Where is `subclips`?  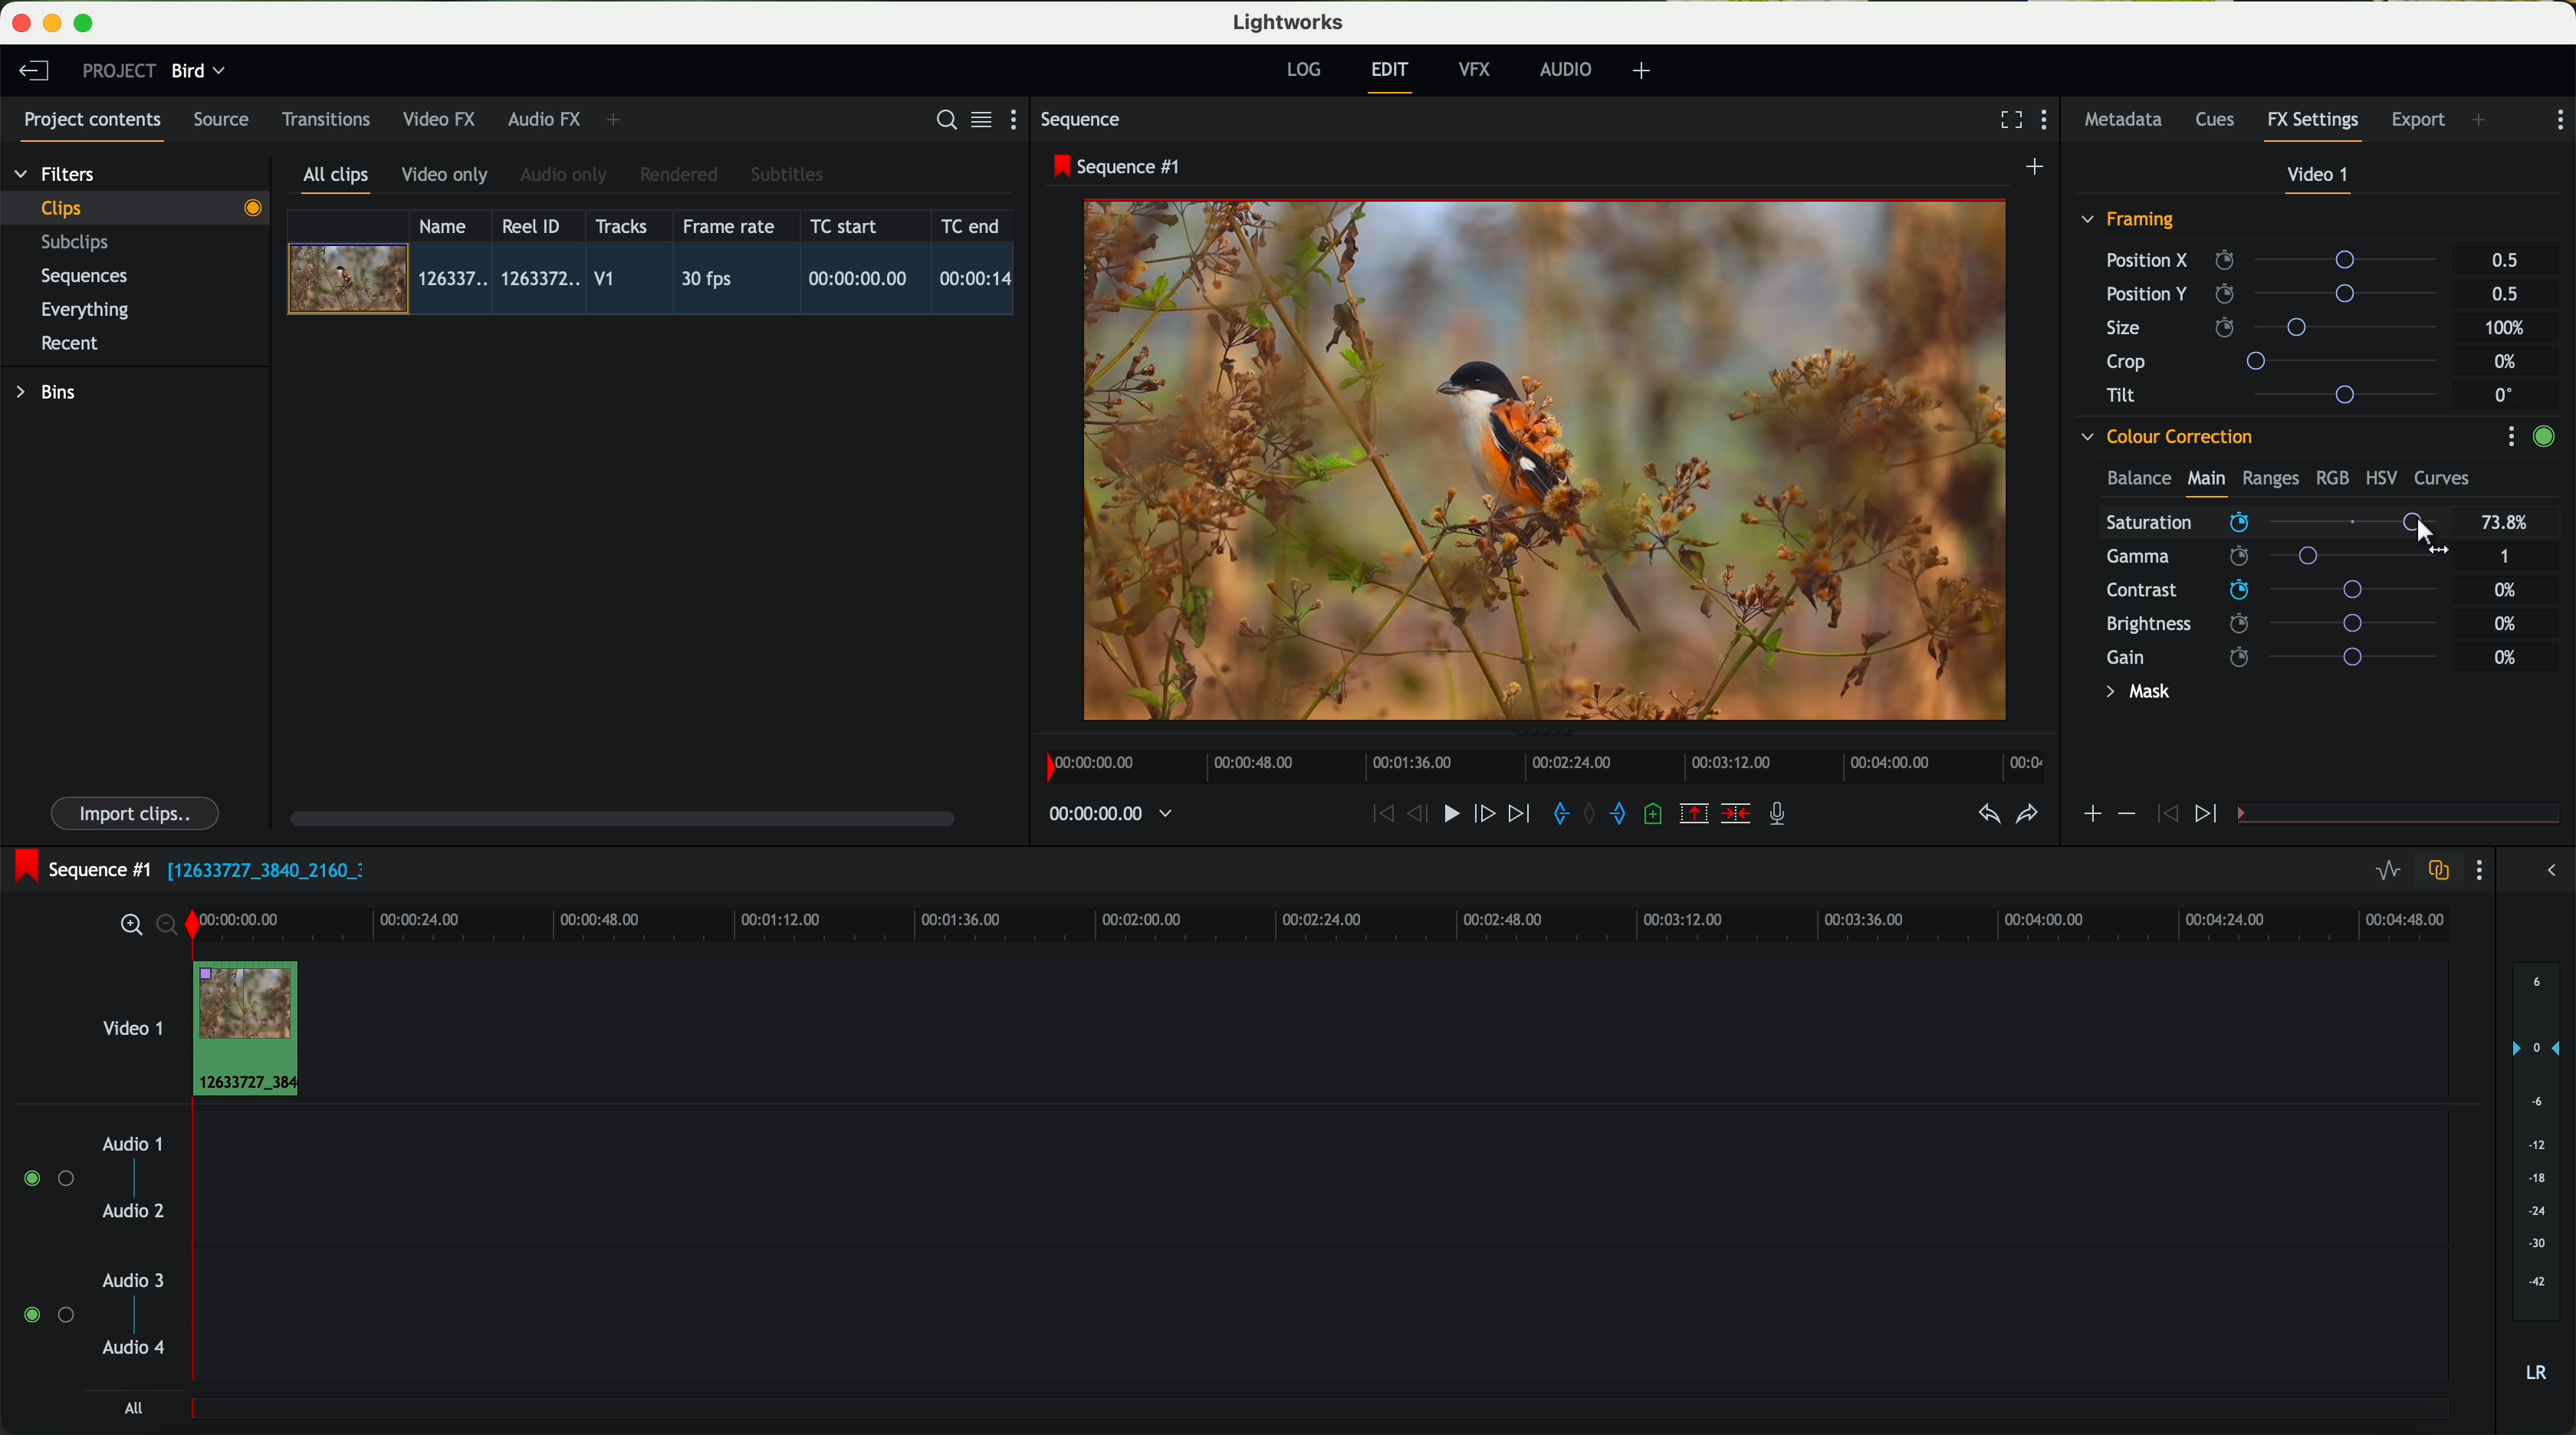 subclips is located at coordinates (80, 244).